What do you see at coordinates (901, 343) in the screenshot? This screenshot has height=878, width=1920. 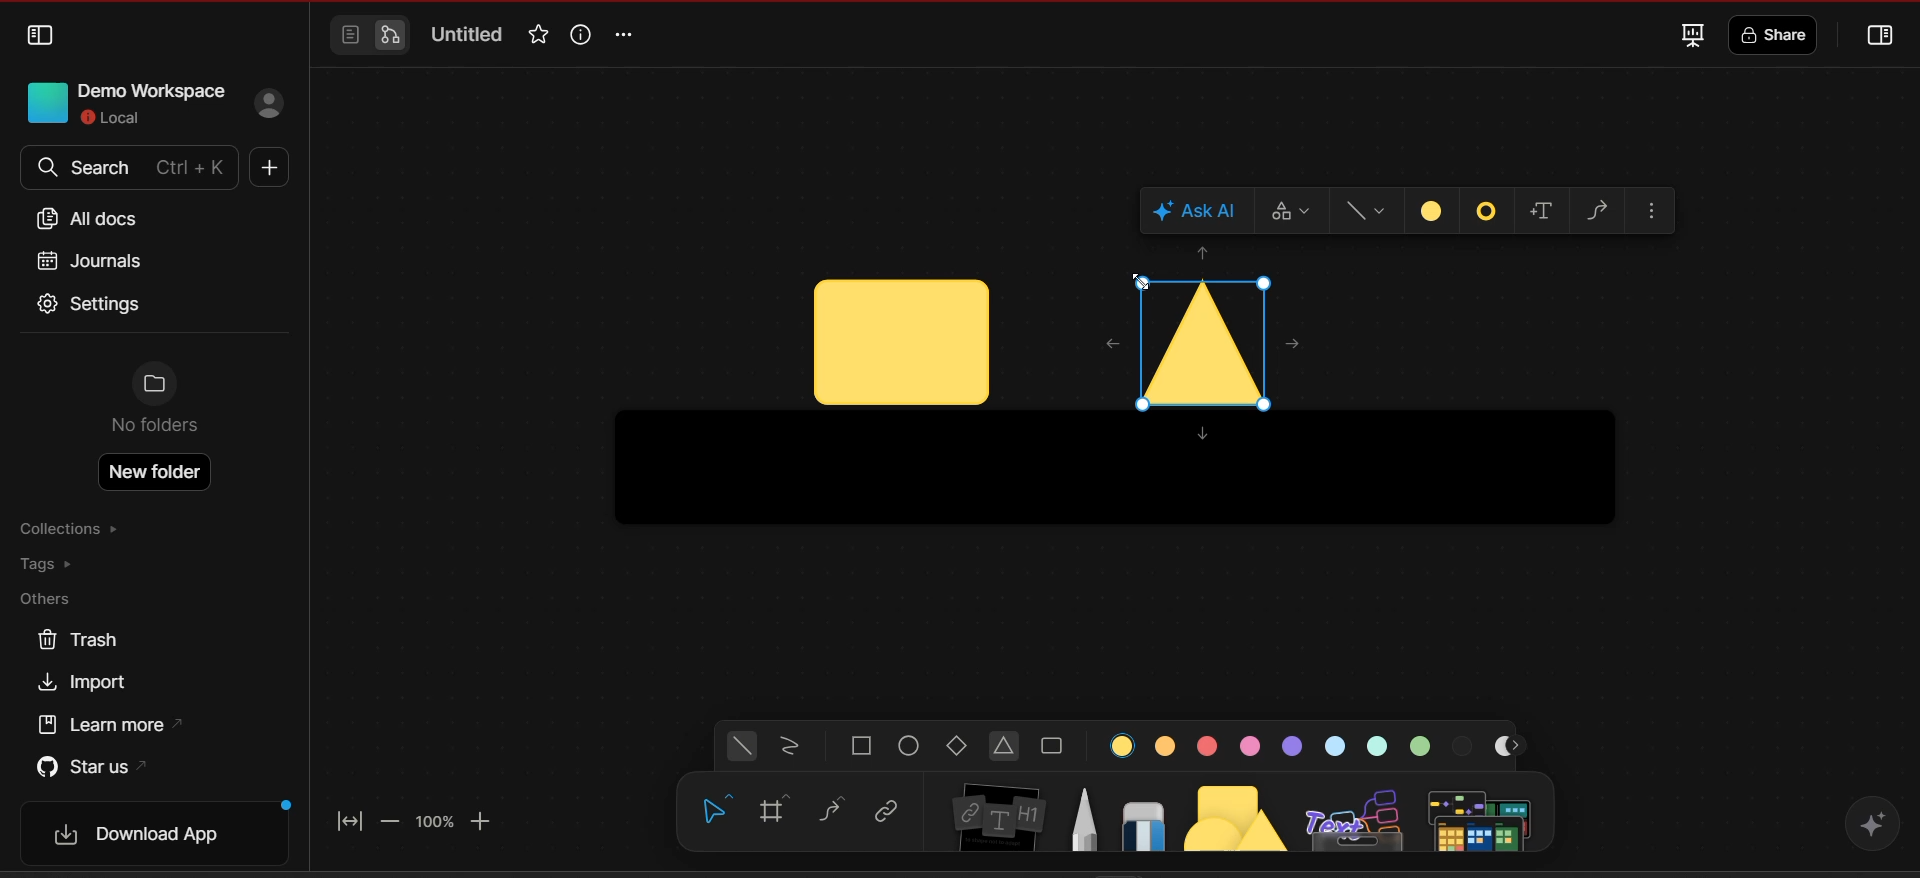 I see `cursor and shape current location` at bounding box center [901, 343].